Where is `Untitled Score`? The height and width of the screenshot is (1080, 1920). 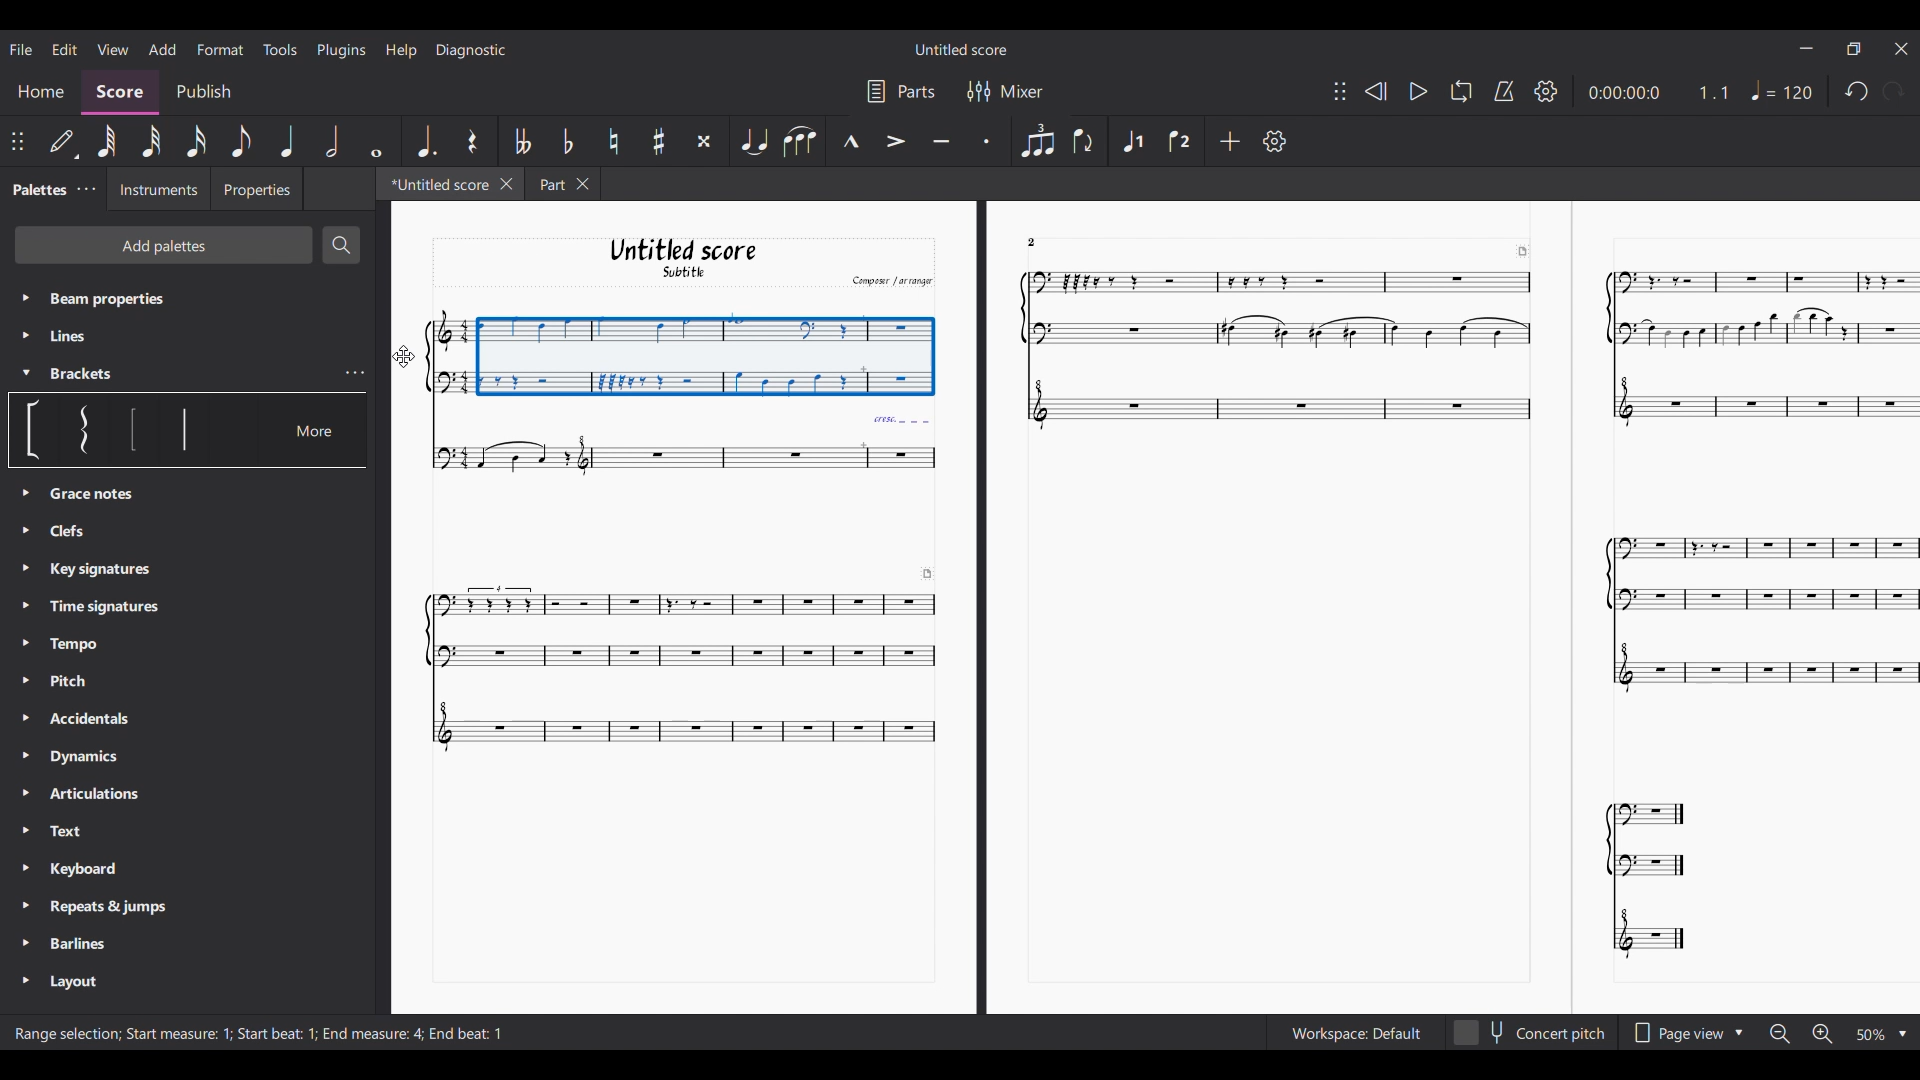
Untitled Score is located at coordinates (961, 49).